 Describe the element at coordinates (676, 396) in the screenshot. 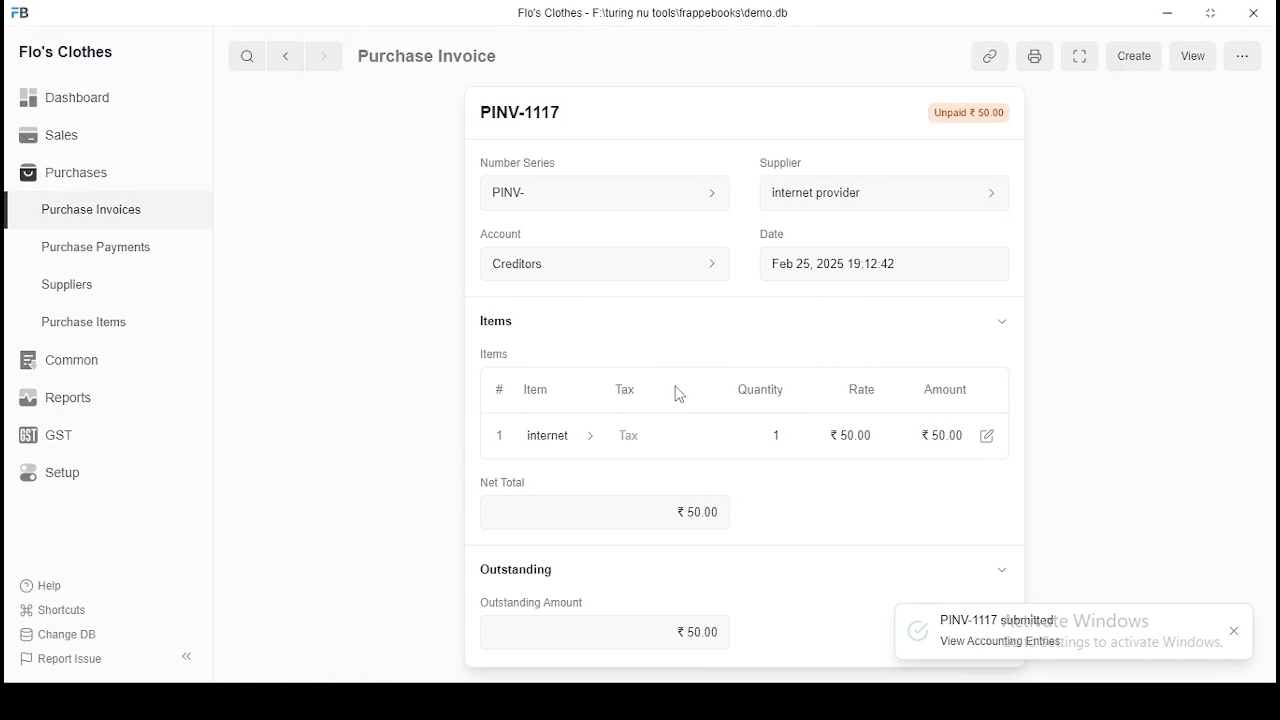

I see `mouse pointer` at that location.